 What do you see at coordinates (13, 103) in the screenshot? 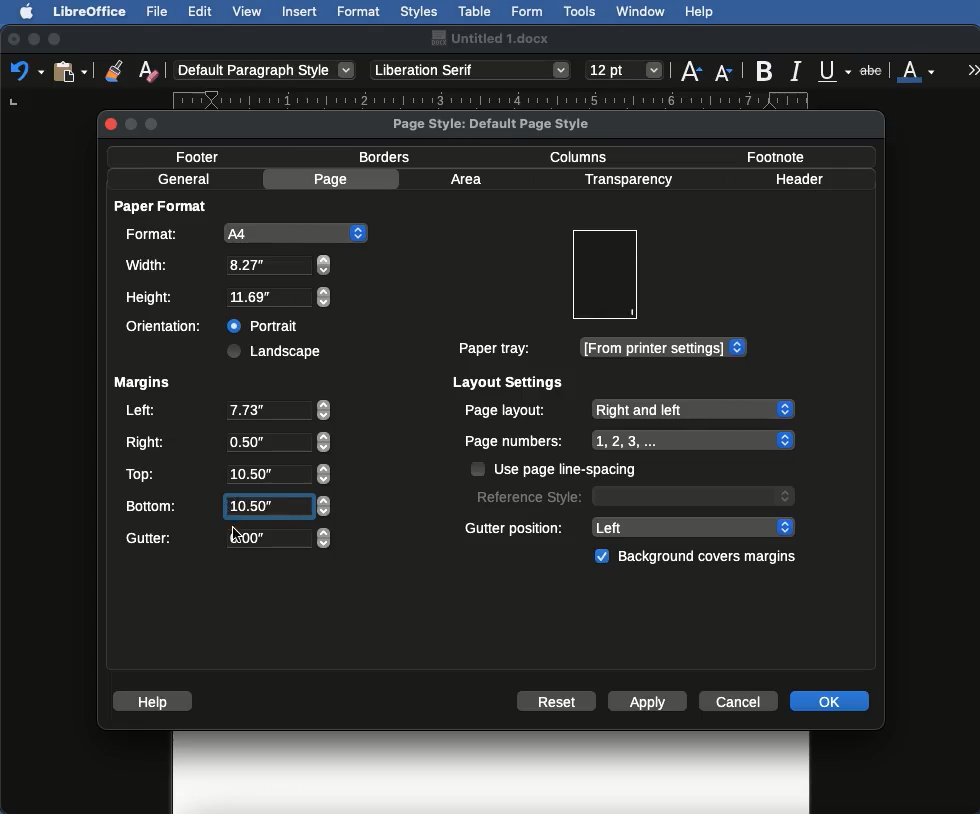
I see `left tab` at bounding box center [13, 103].